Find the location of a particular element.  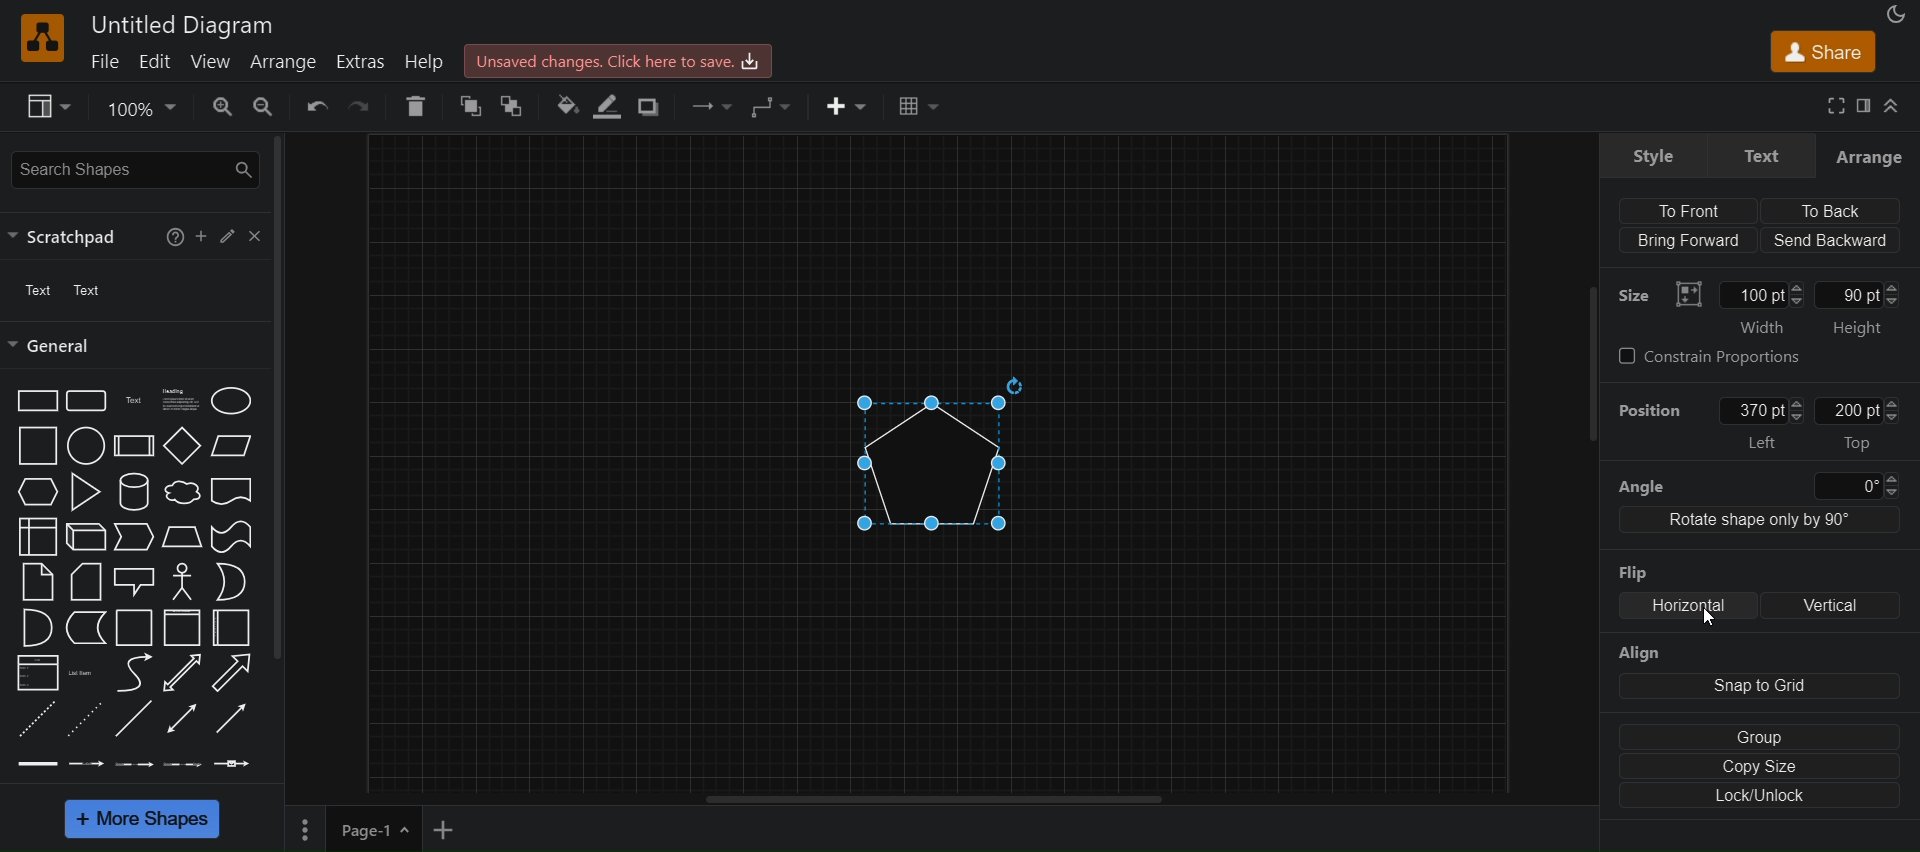

Dashed line is located at coordinates (36, 719).